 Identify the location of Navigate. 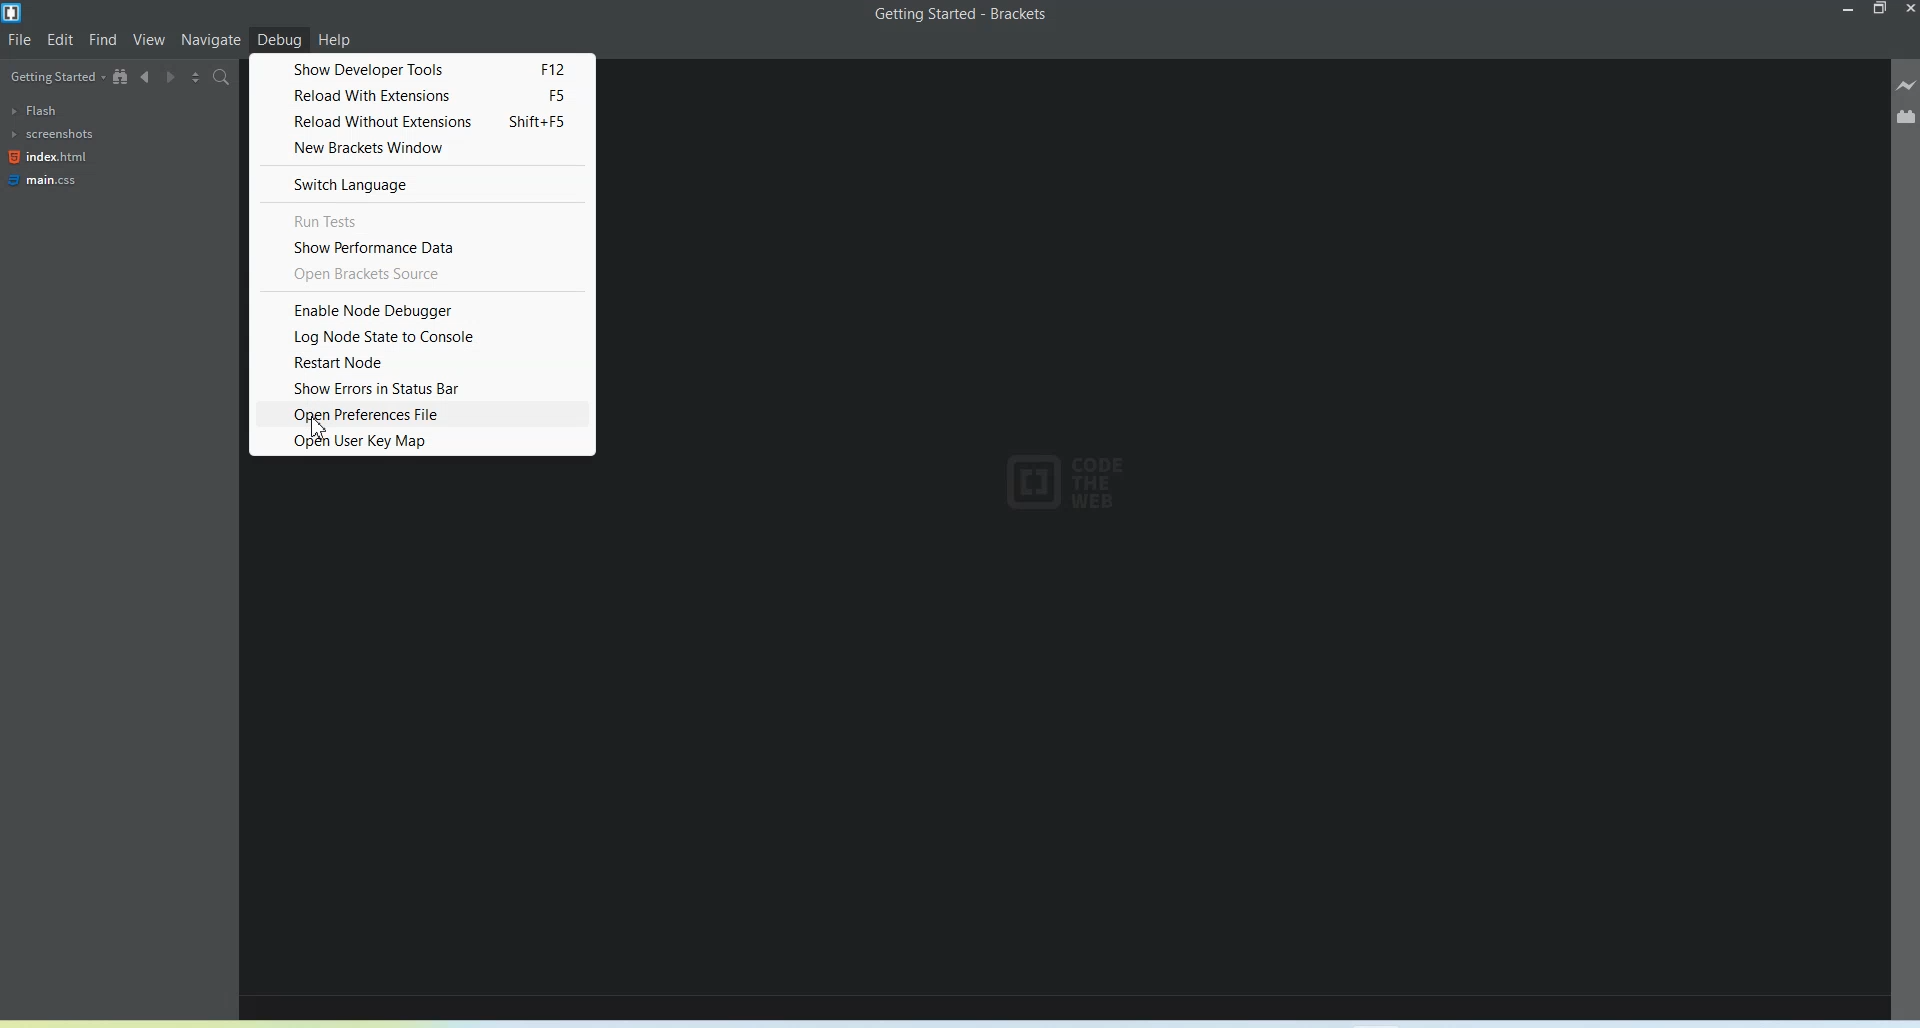
(211, 41).